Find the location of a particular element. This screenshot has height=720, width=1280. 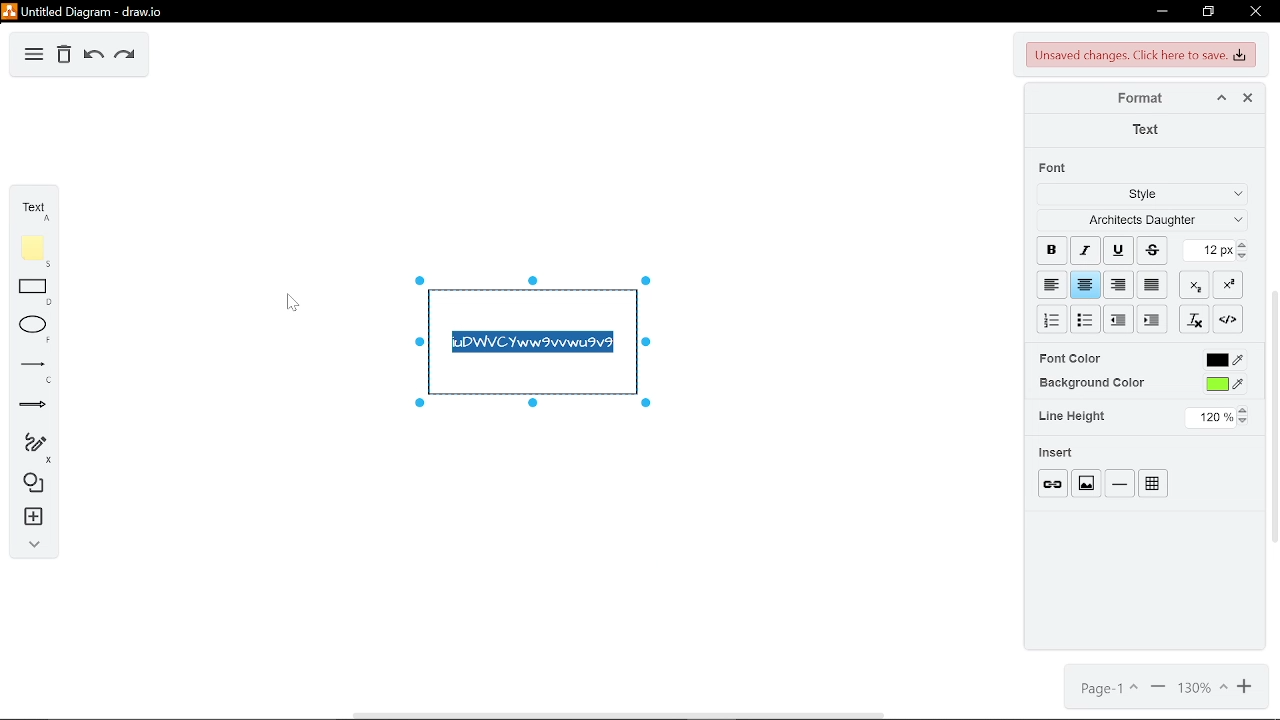

close format is located at coordinates (1247, 97).